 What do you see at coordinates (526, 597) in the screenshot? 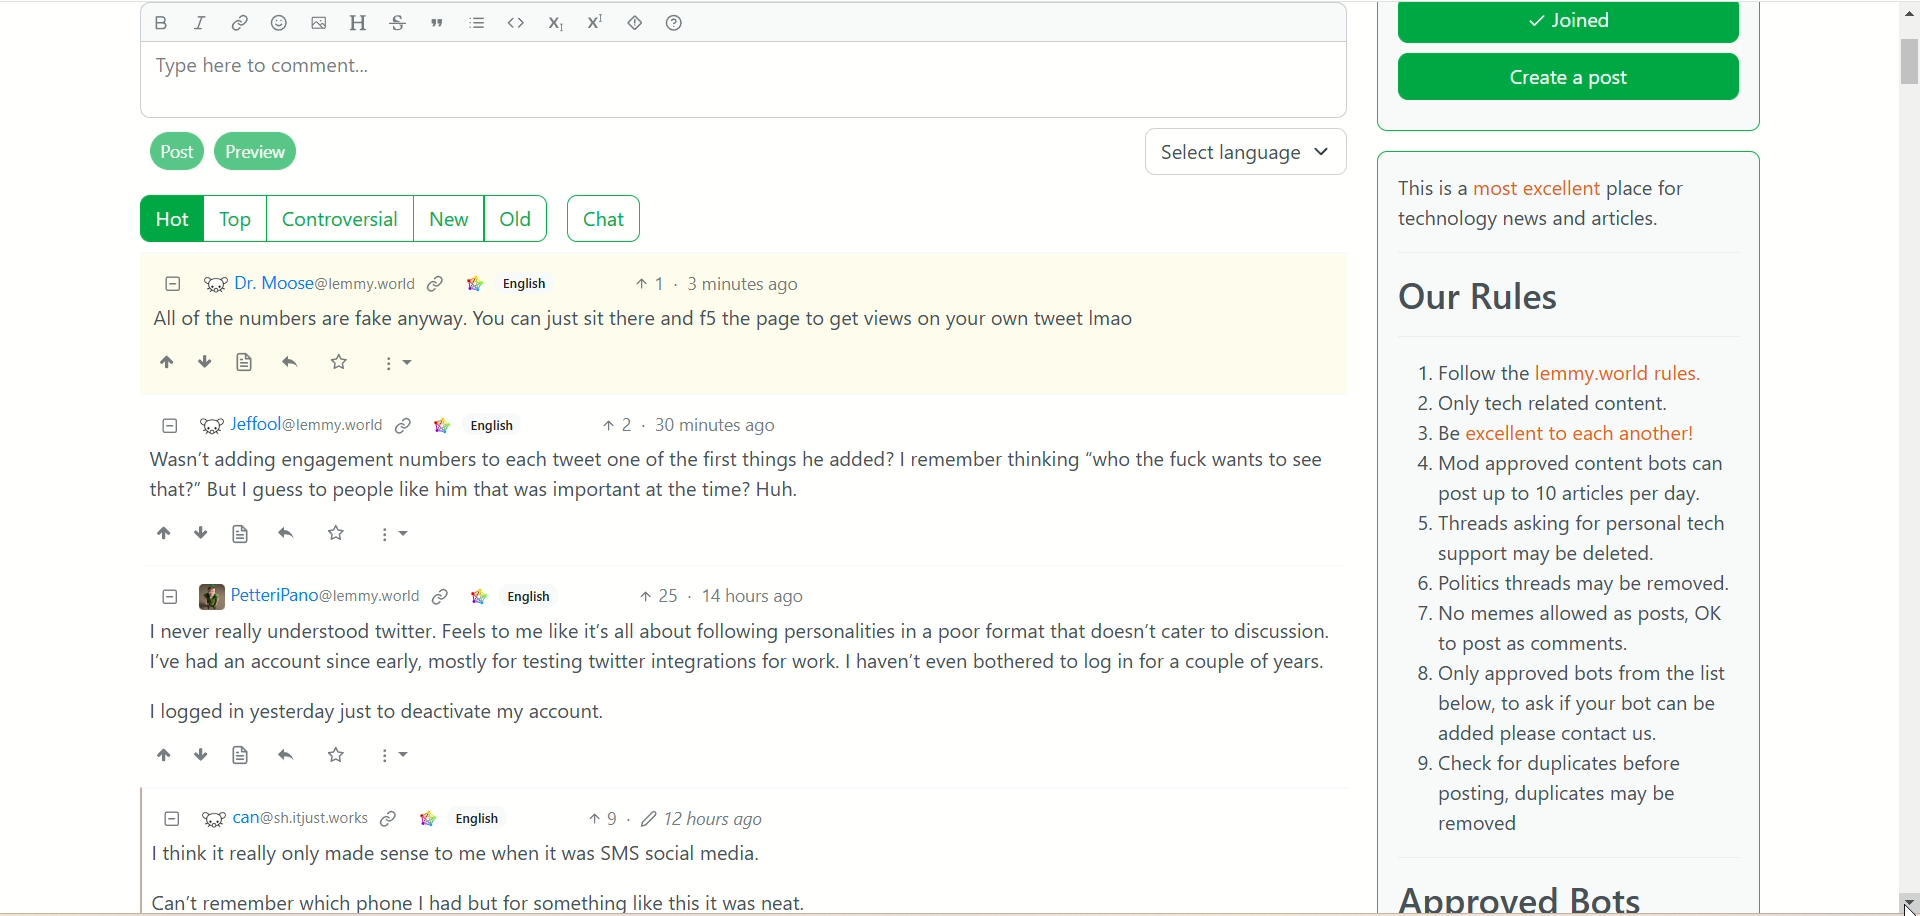
I see `English` at bounding box center [526, 597].